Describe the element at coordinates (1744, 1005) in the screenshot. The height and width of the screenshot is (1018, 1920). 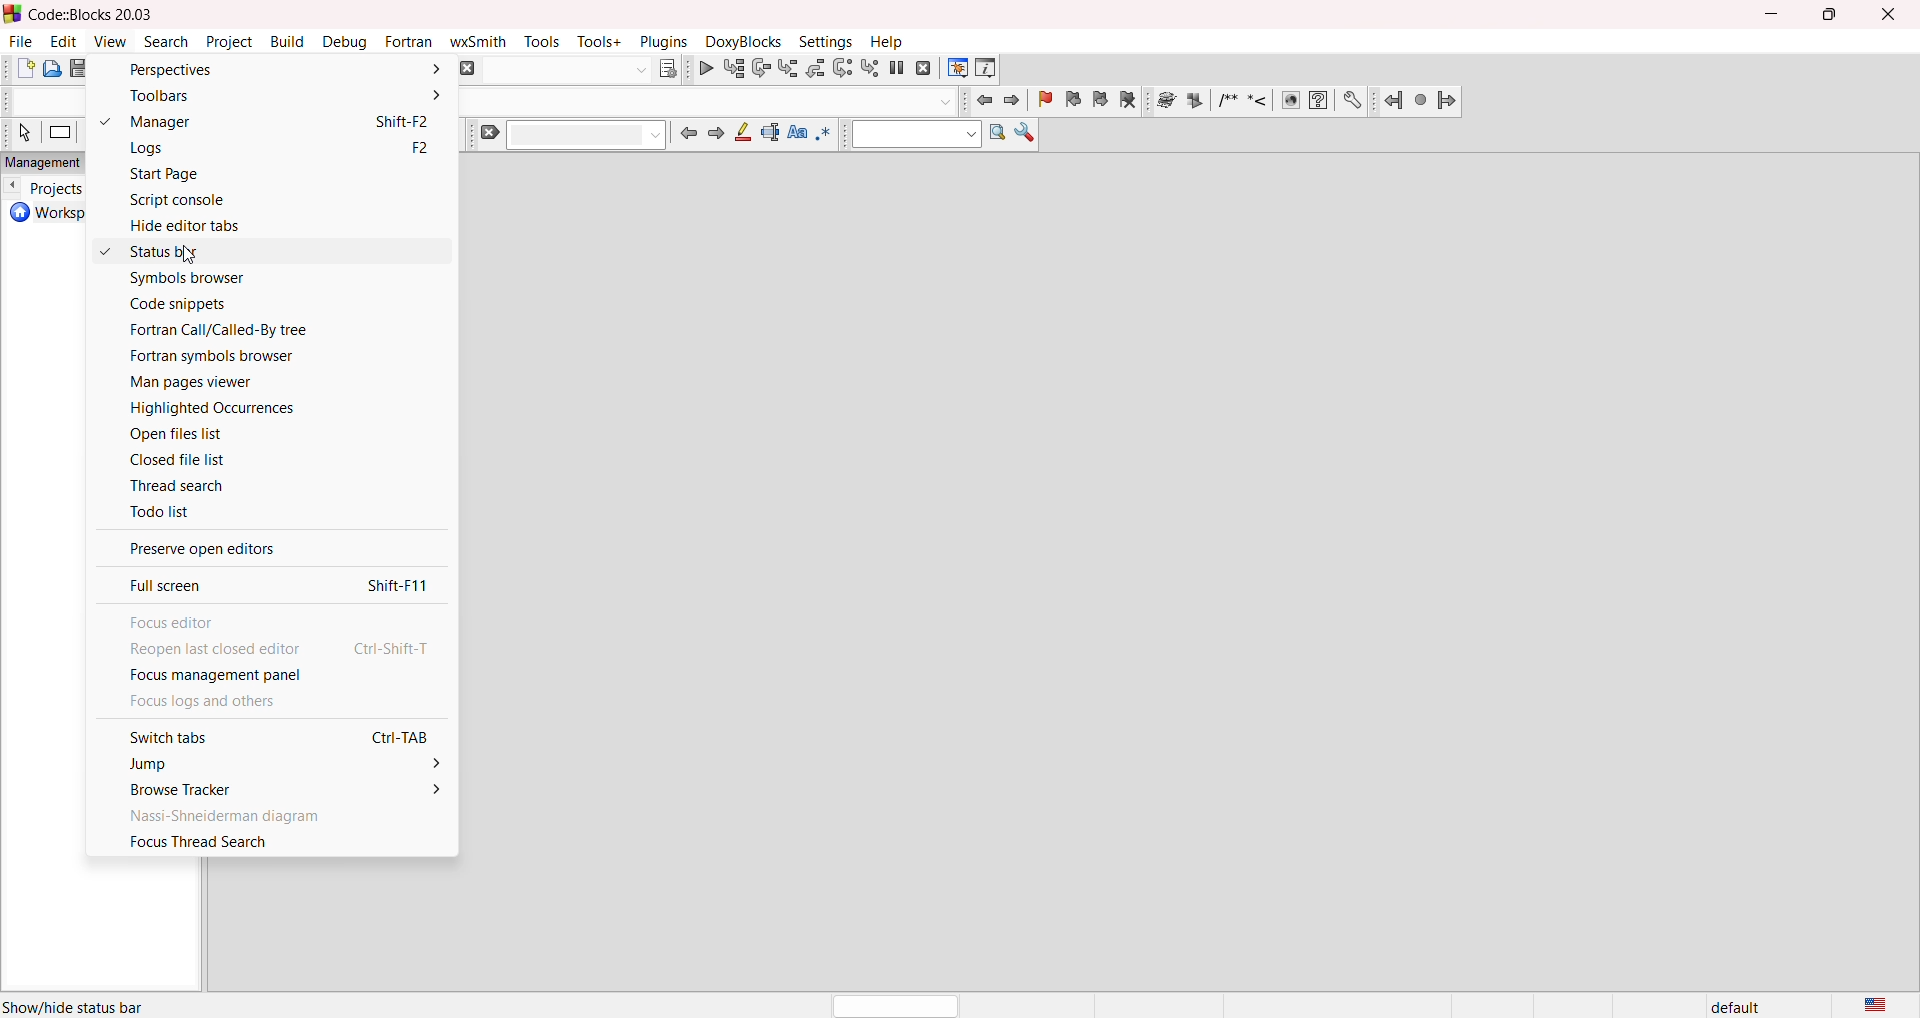
I see `default` at that location.